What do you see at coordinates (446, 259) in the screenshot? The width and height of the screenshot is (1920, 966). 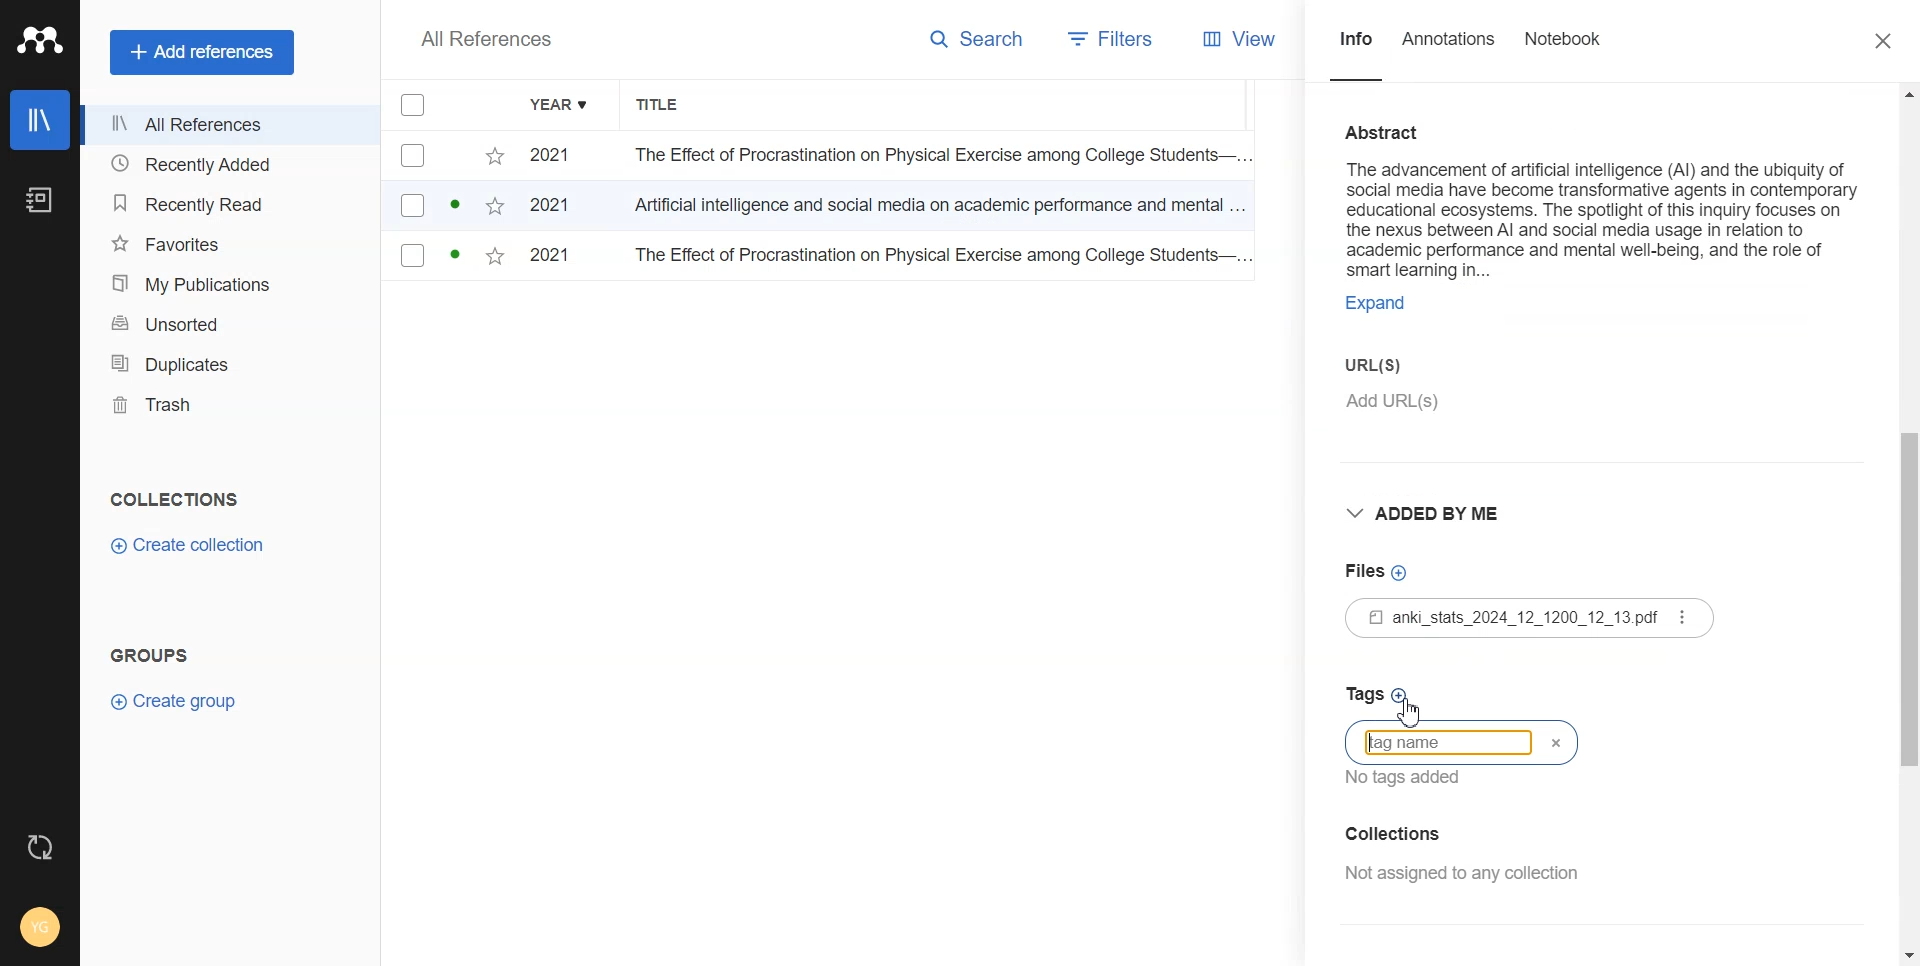 I see `checkbox` at bounding box center [446, 259].